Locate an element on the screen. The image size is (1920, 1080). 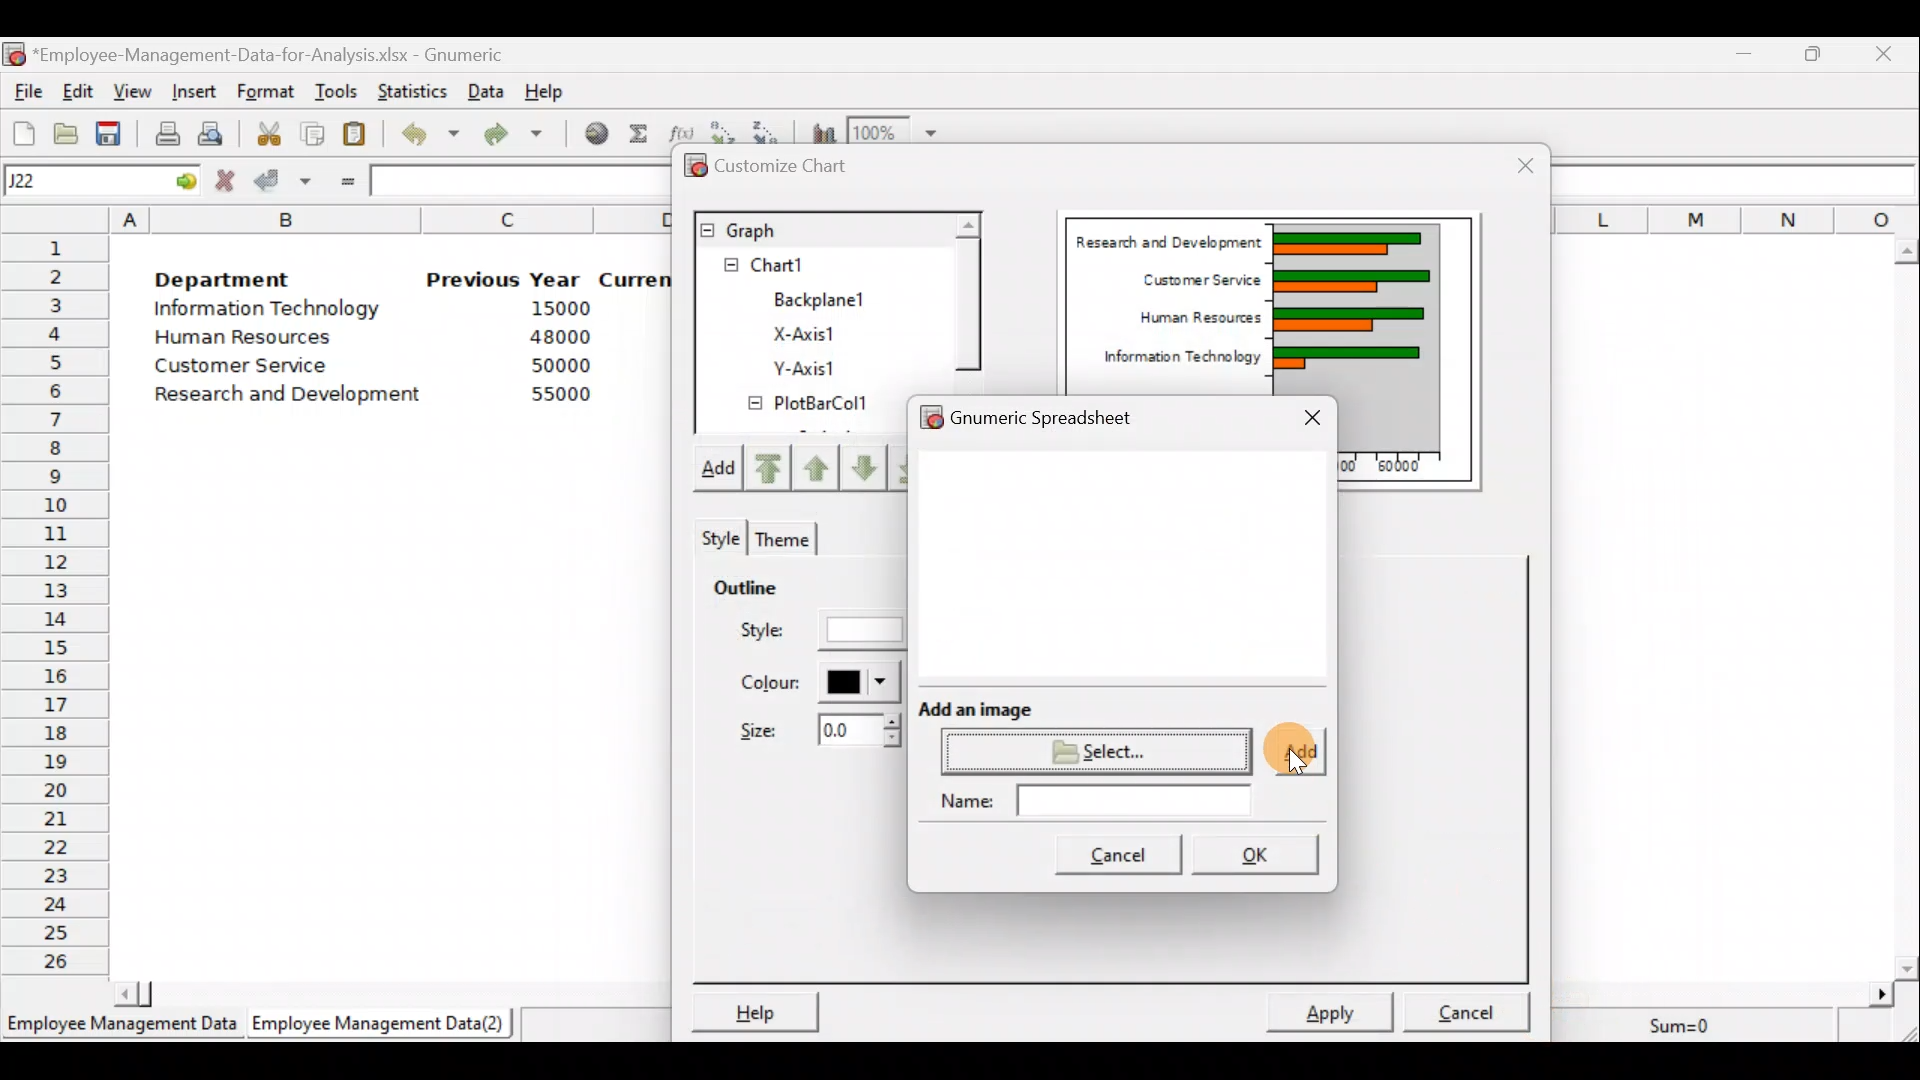
X-axis1 is located at coordinates (818, 331).